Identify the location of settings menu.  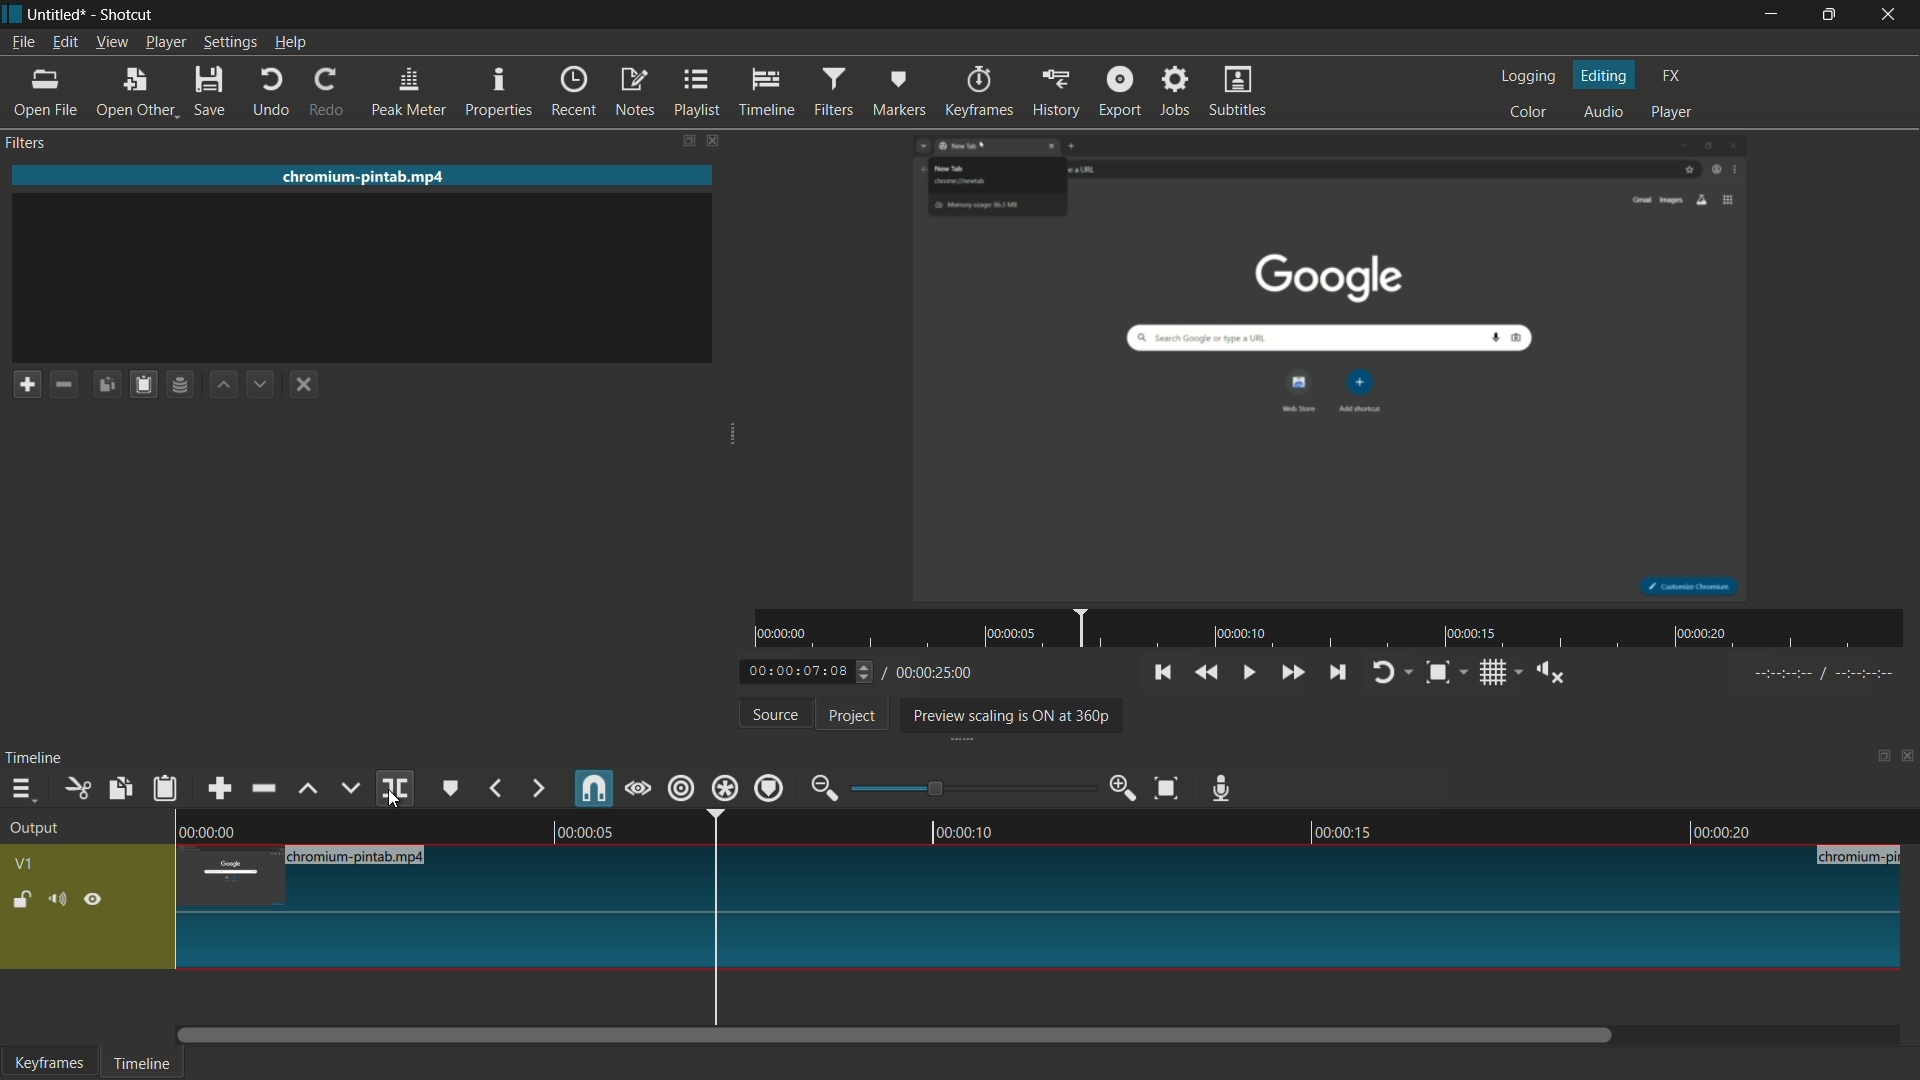
(230, 43).